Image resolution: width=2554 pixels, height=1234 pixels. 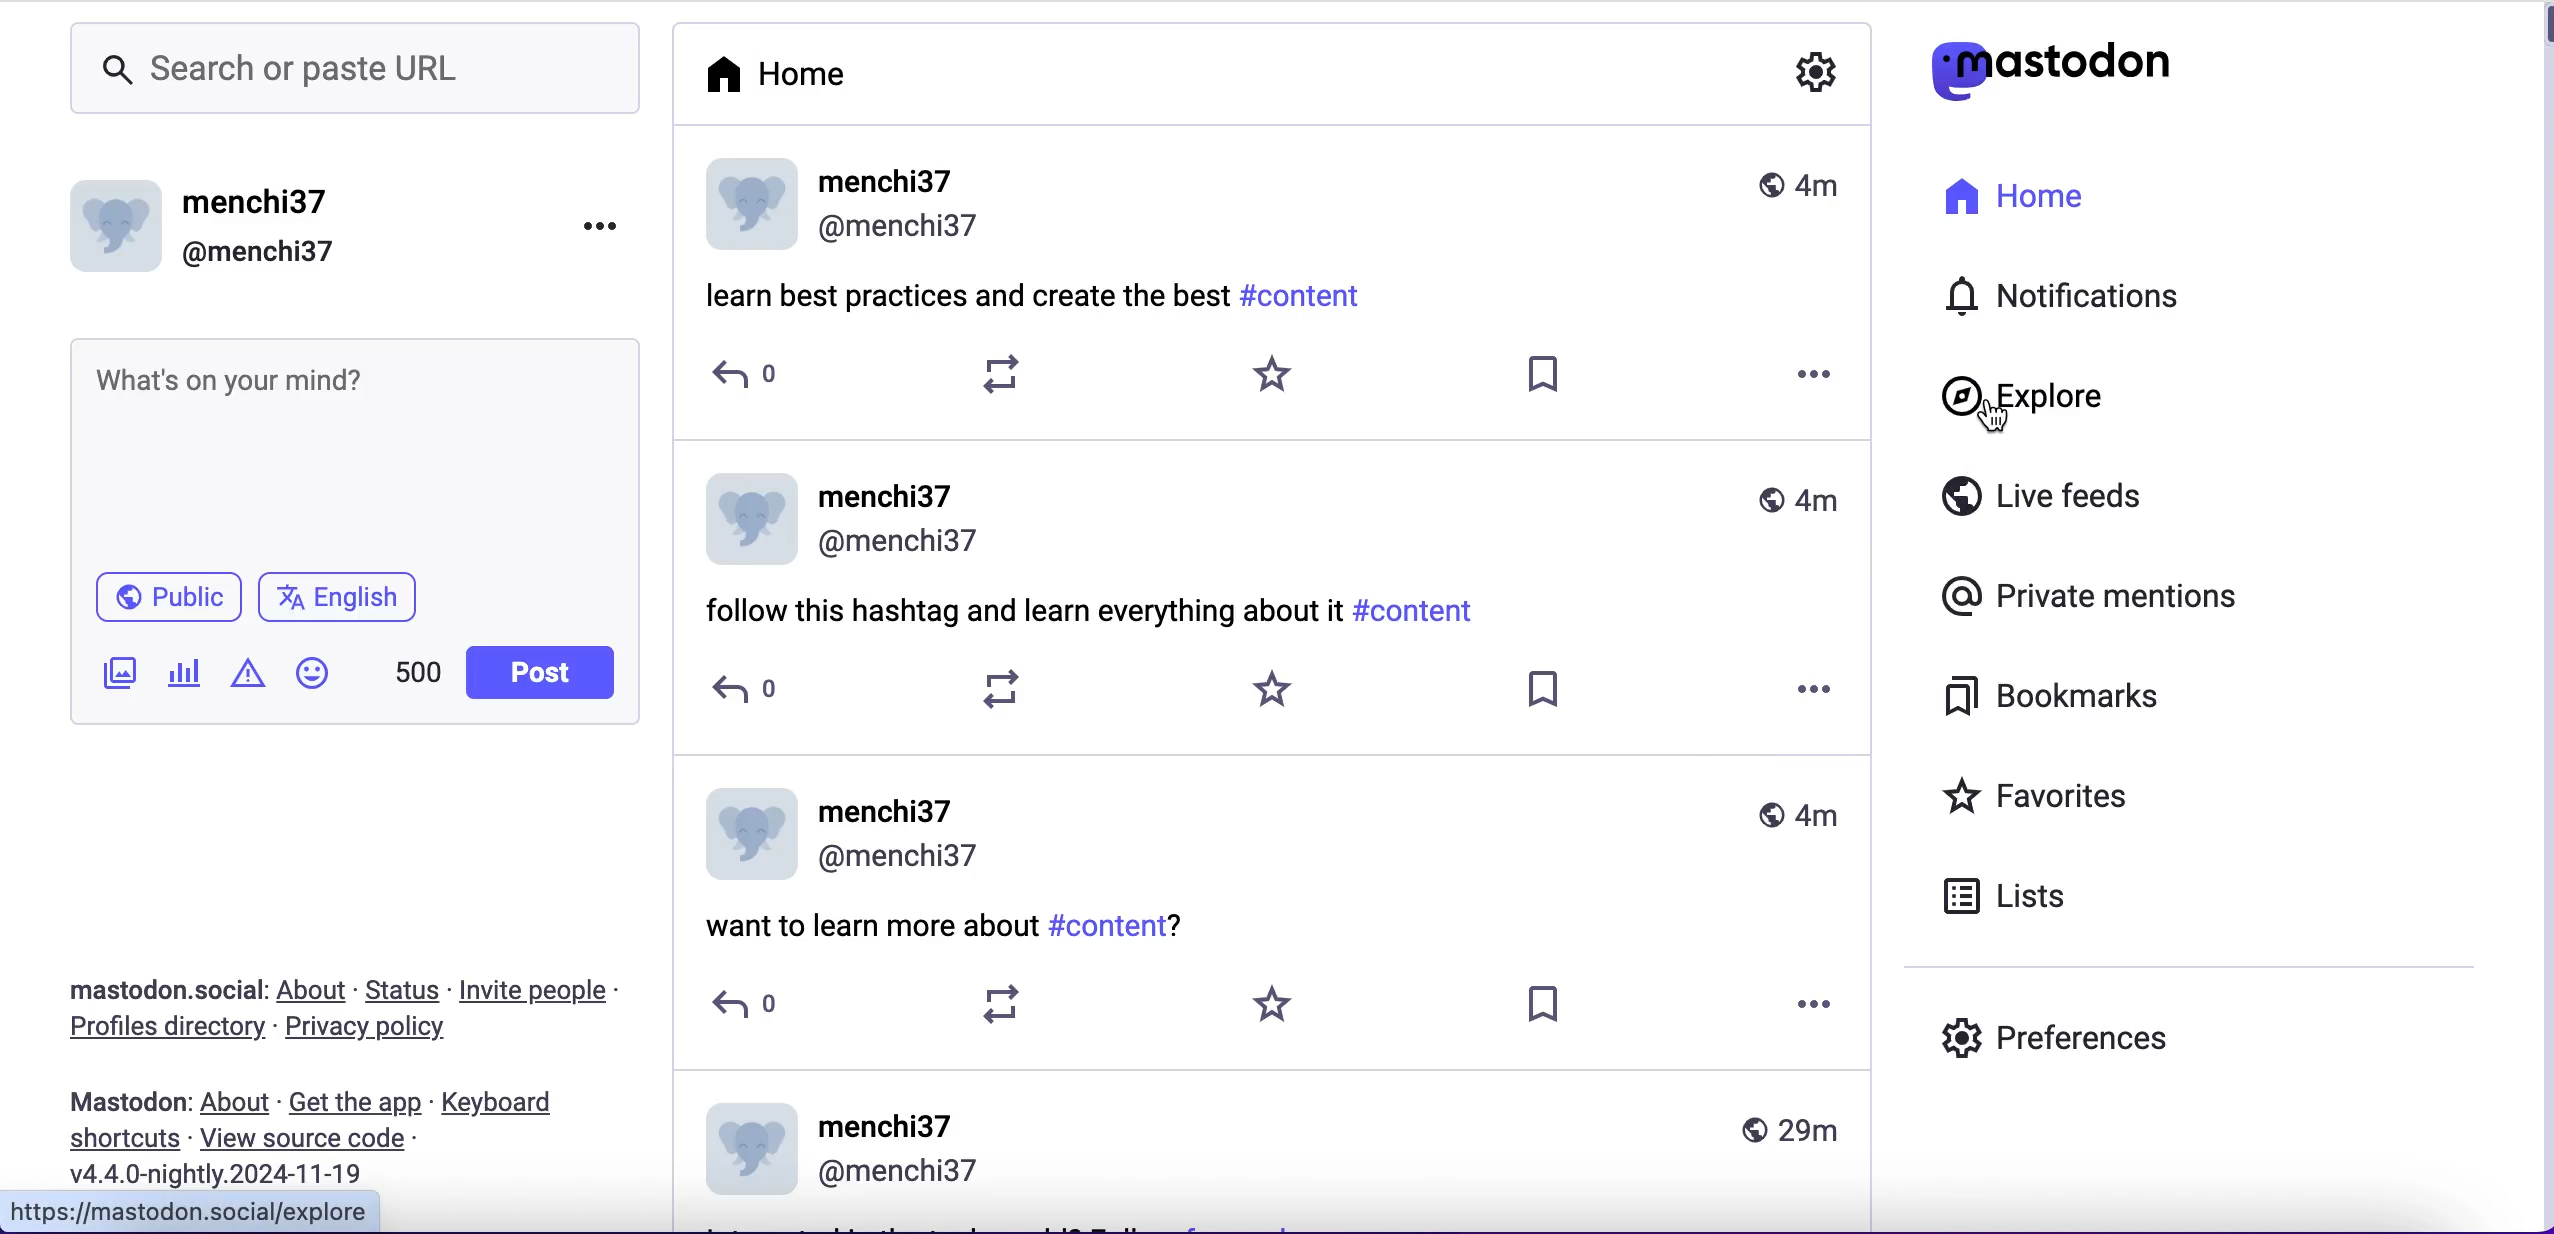 What do you see at coordinates (163, 1031) in the screenshot?
I see `profiles directory` at bounding box center [163, 1031].